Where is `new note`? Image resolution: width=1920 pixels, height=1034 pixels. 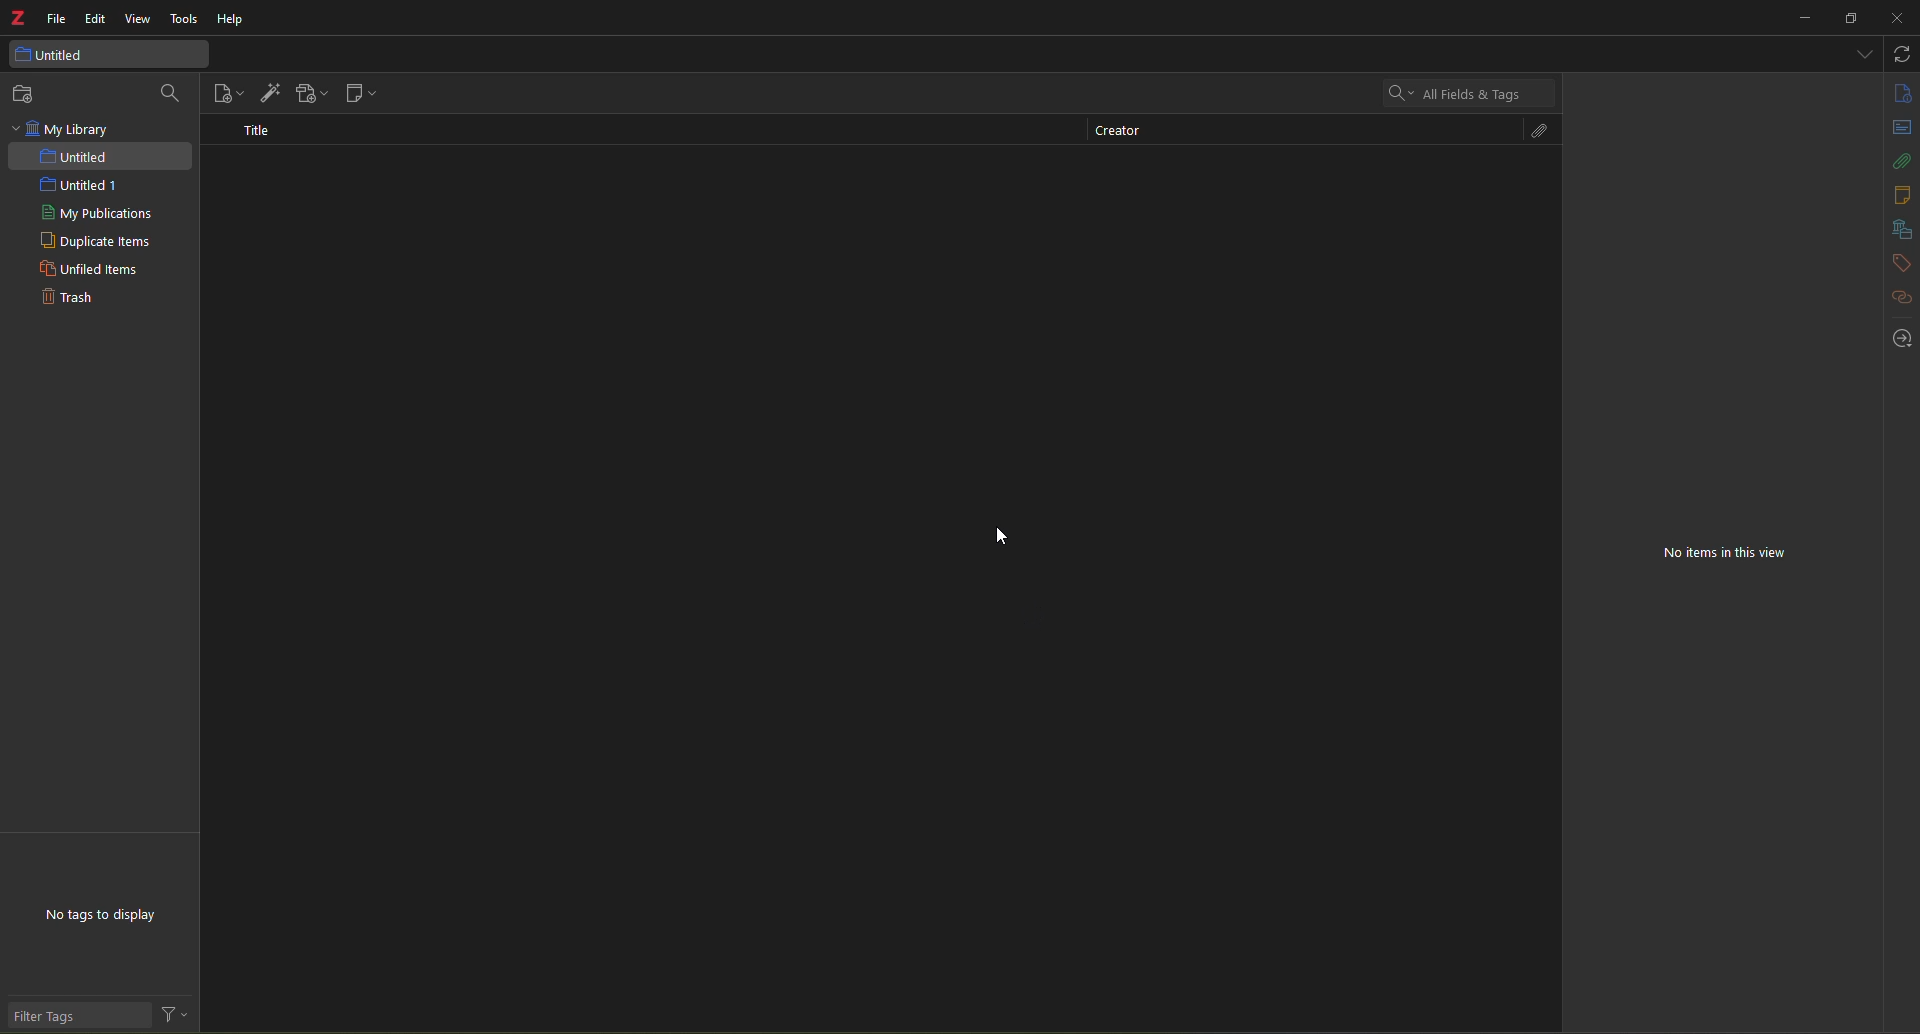
new note is located at coordinates (358, 95).